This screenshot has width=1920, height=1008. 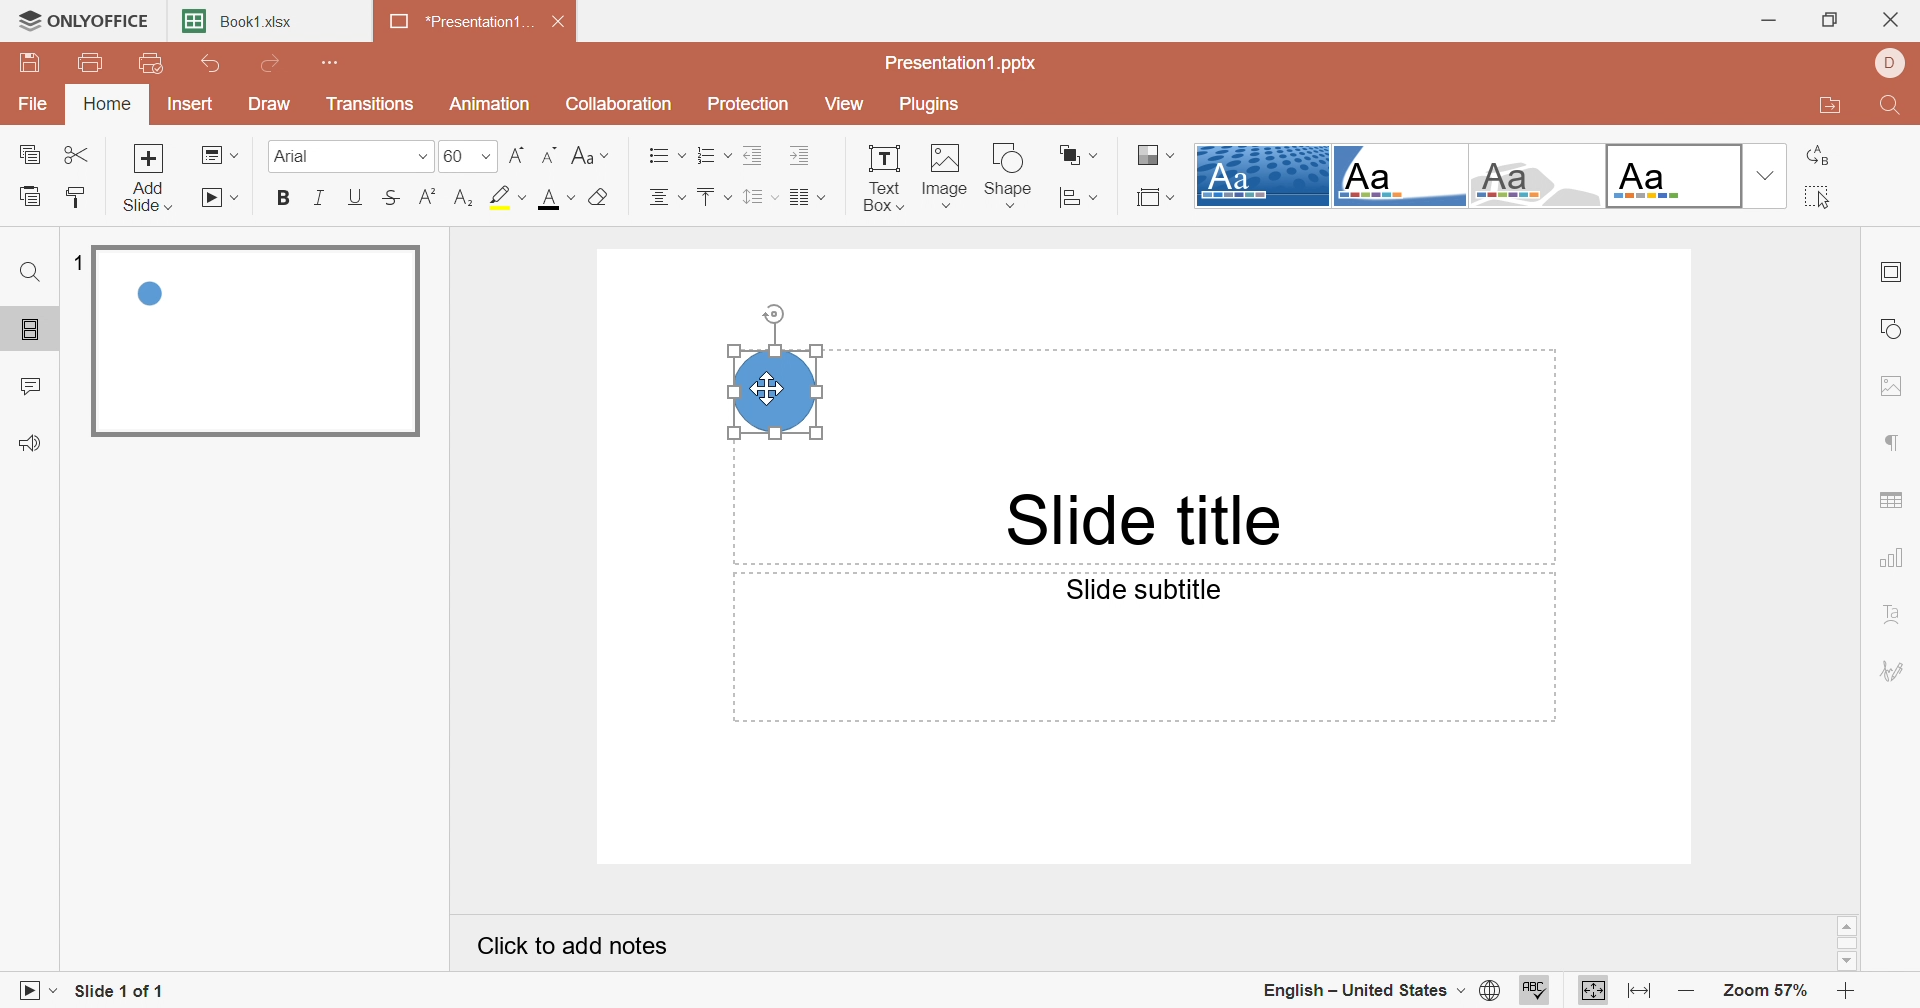 I want to click on Vertical align, so click(x=713, y=197).